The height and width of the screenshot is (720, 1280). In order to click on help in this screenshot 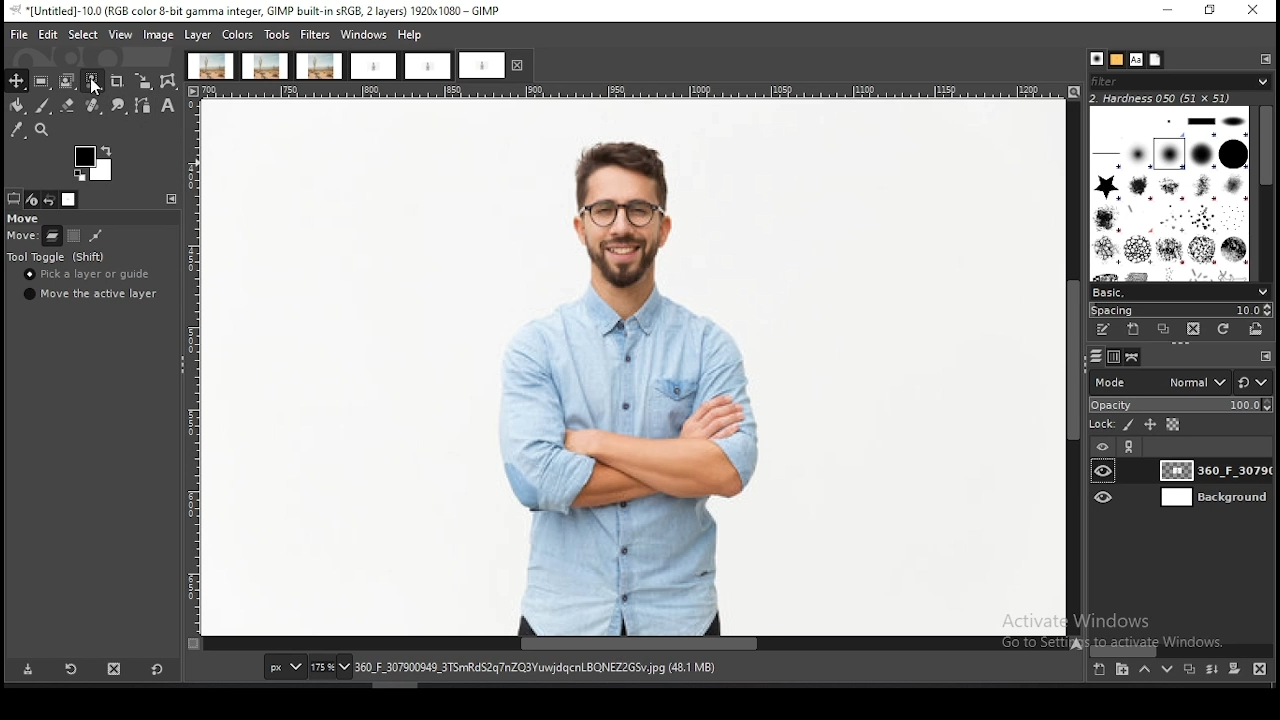, I will do `click(412, 34)`.